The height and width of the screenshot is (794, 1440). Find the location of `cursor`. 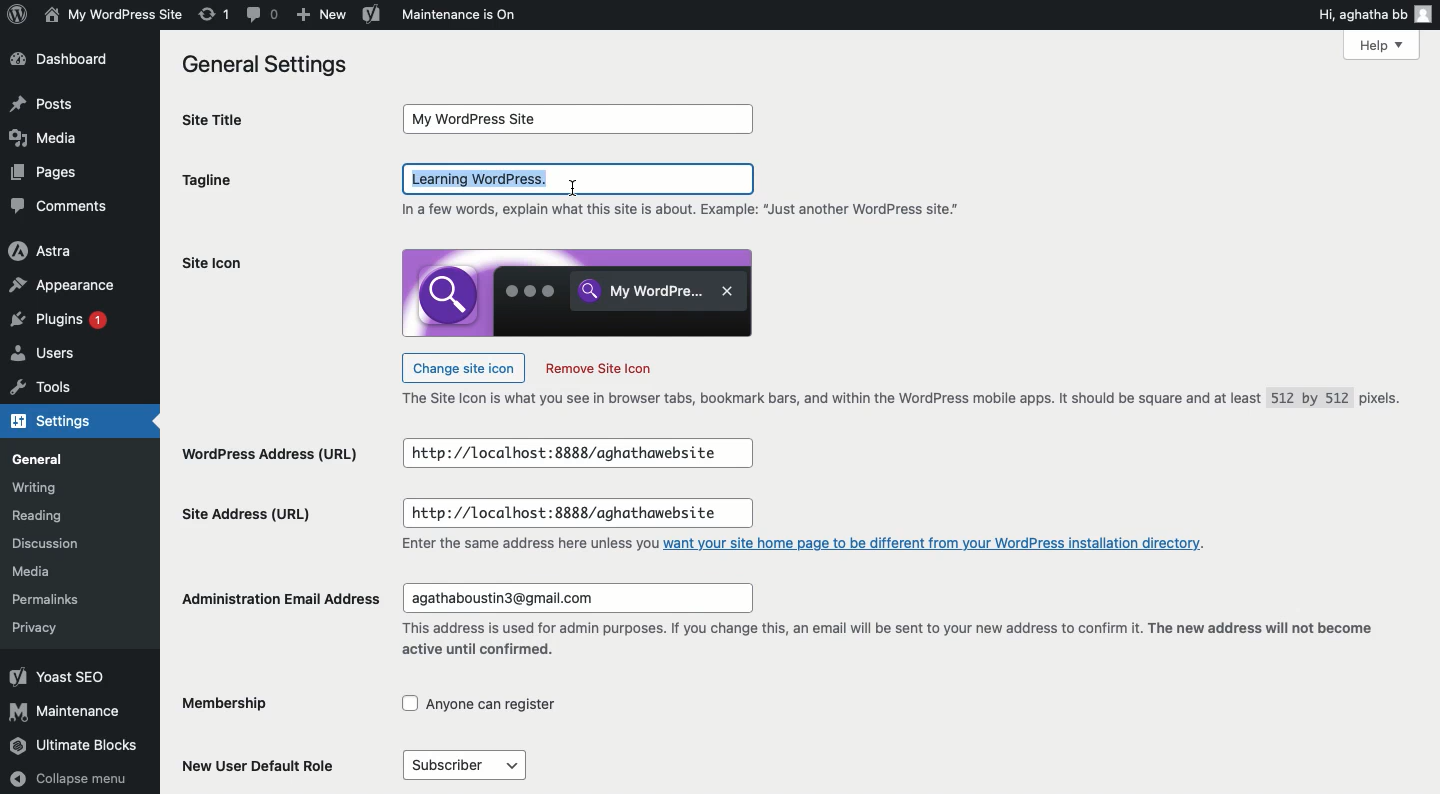

cursor is located at coordinates (575, 187).